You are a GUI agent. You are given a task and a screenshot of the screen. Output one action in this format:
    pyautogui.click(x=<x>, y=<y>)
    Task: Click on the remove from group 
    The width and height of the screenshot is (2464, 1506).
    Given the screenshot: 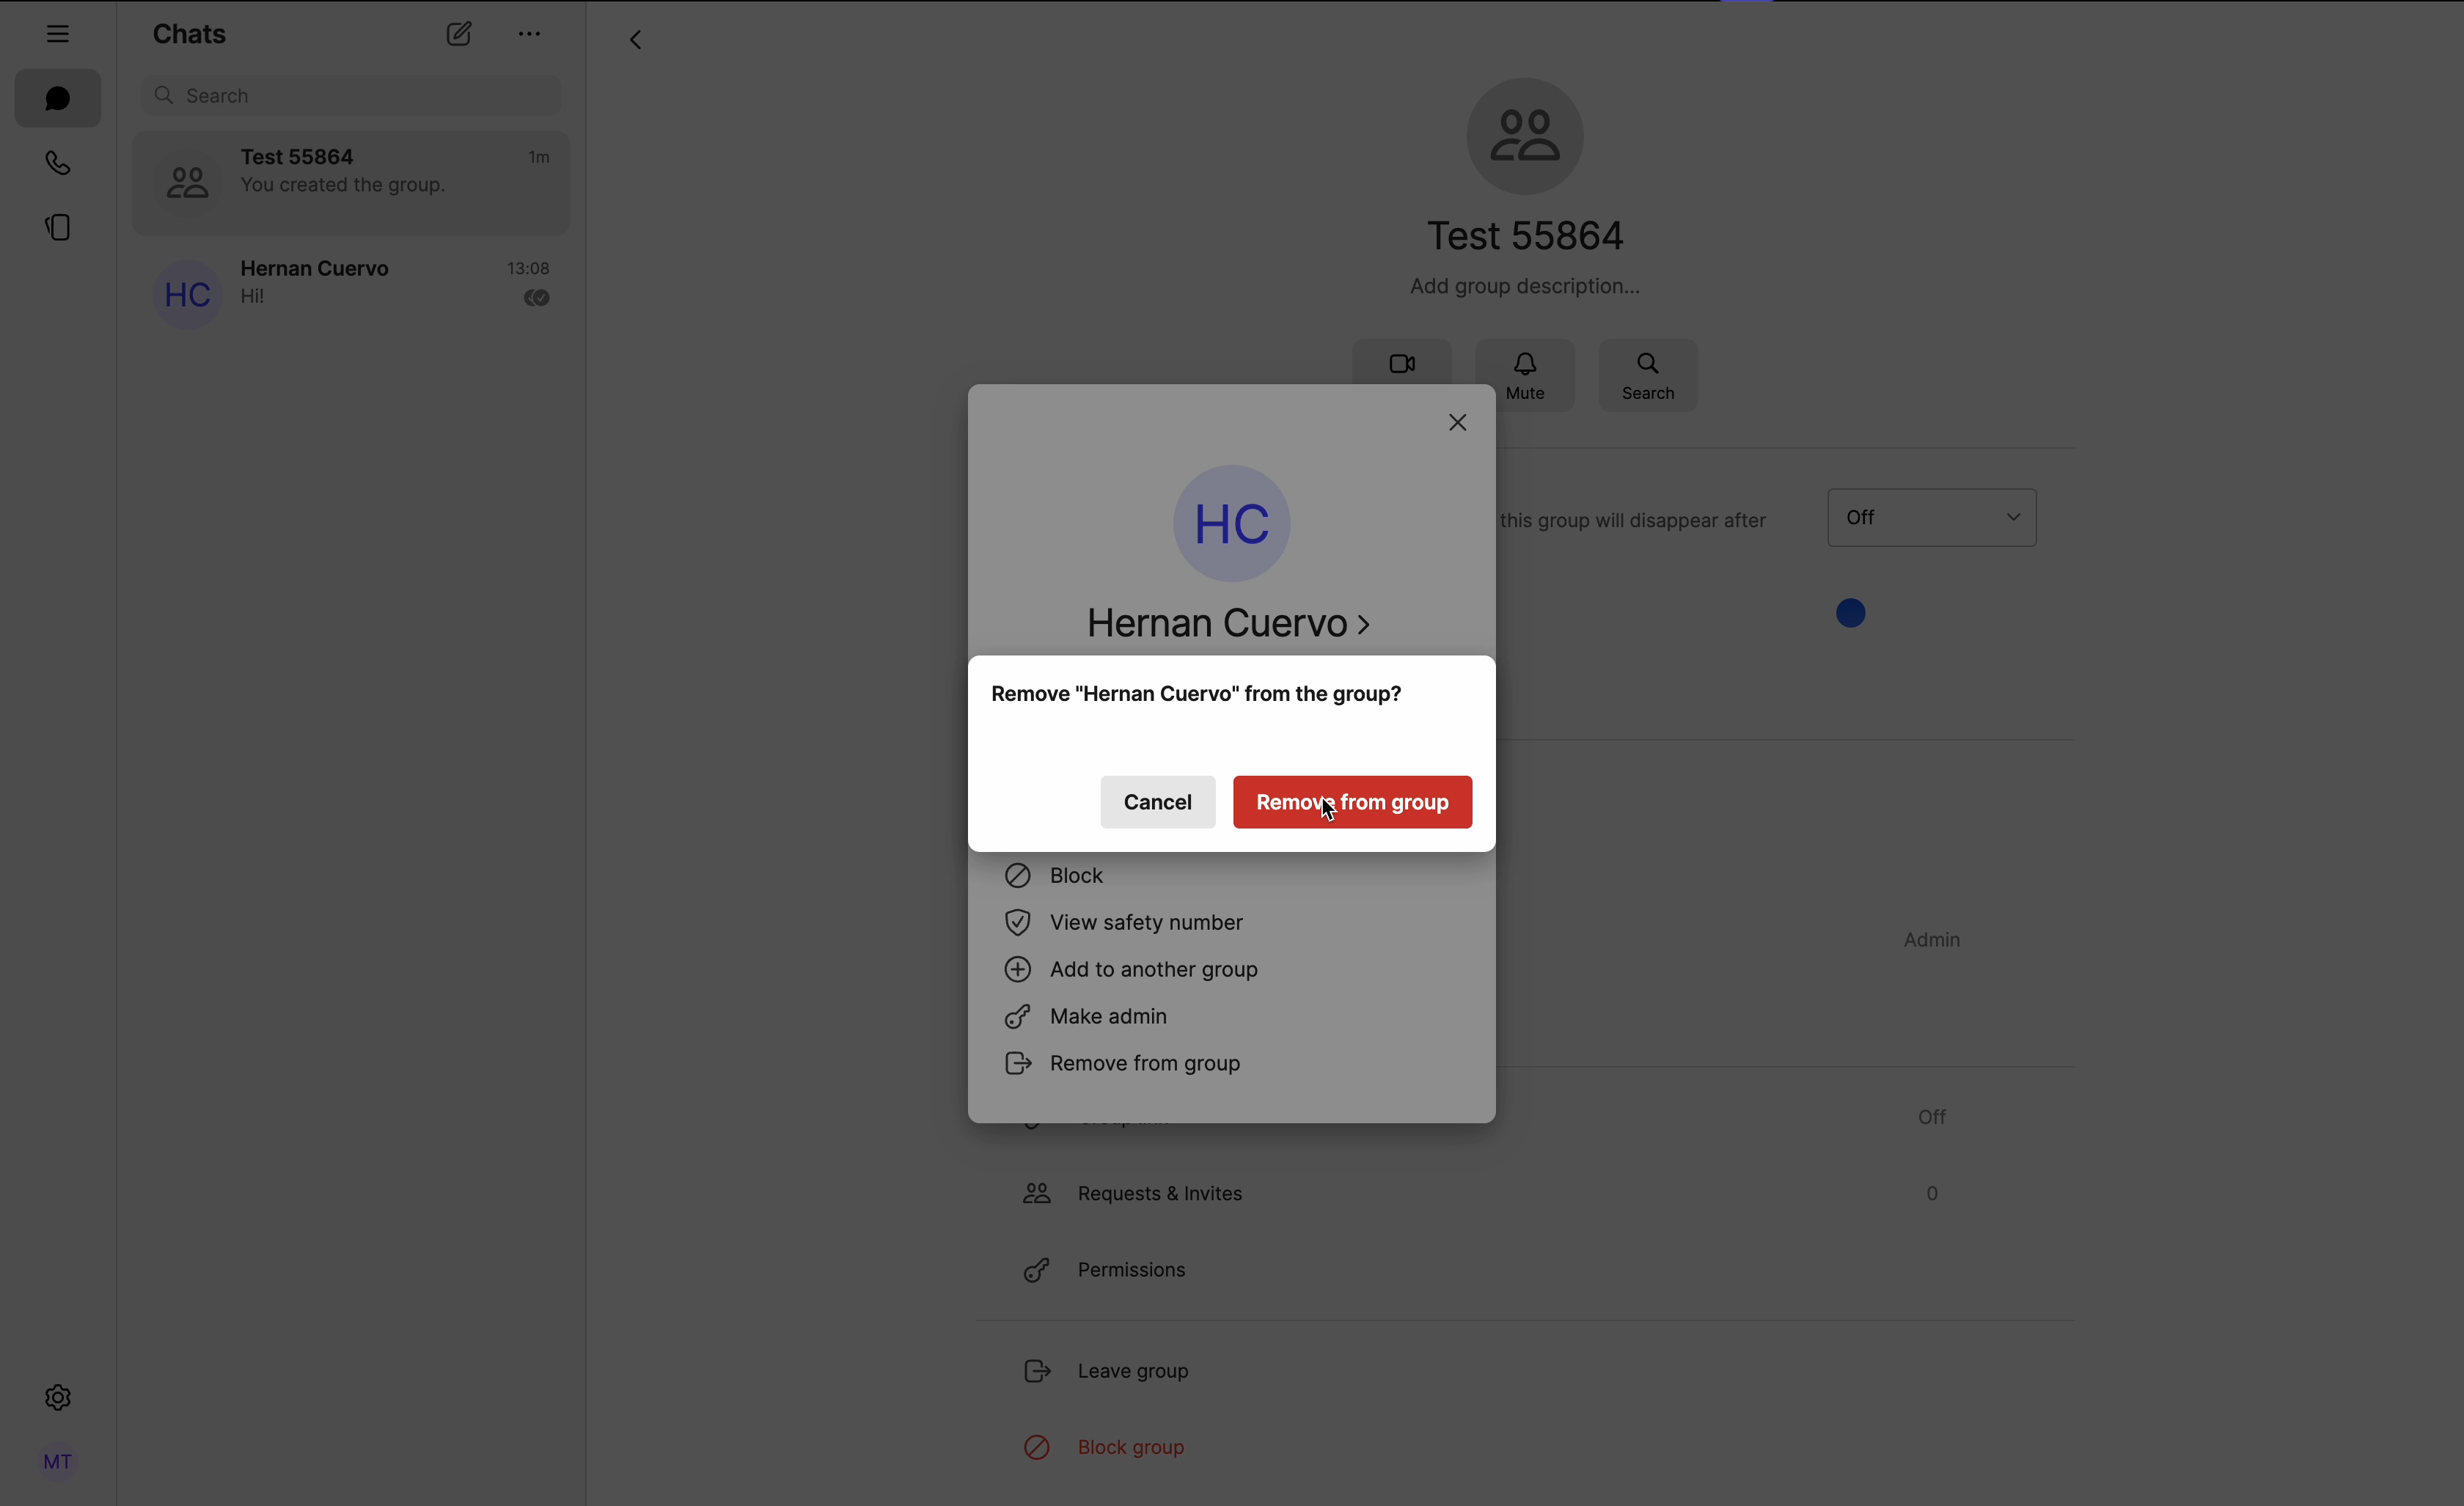 What is the action you would take?
    pyautogui.click(x=1352, y=799)
    